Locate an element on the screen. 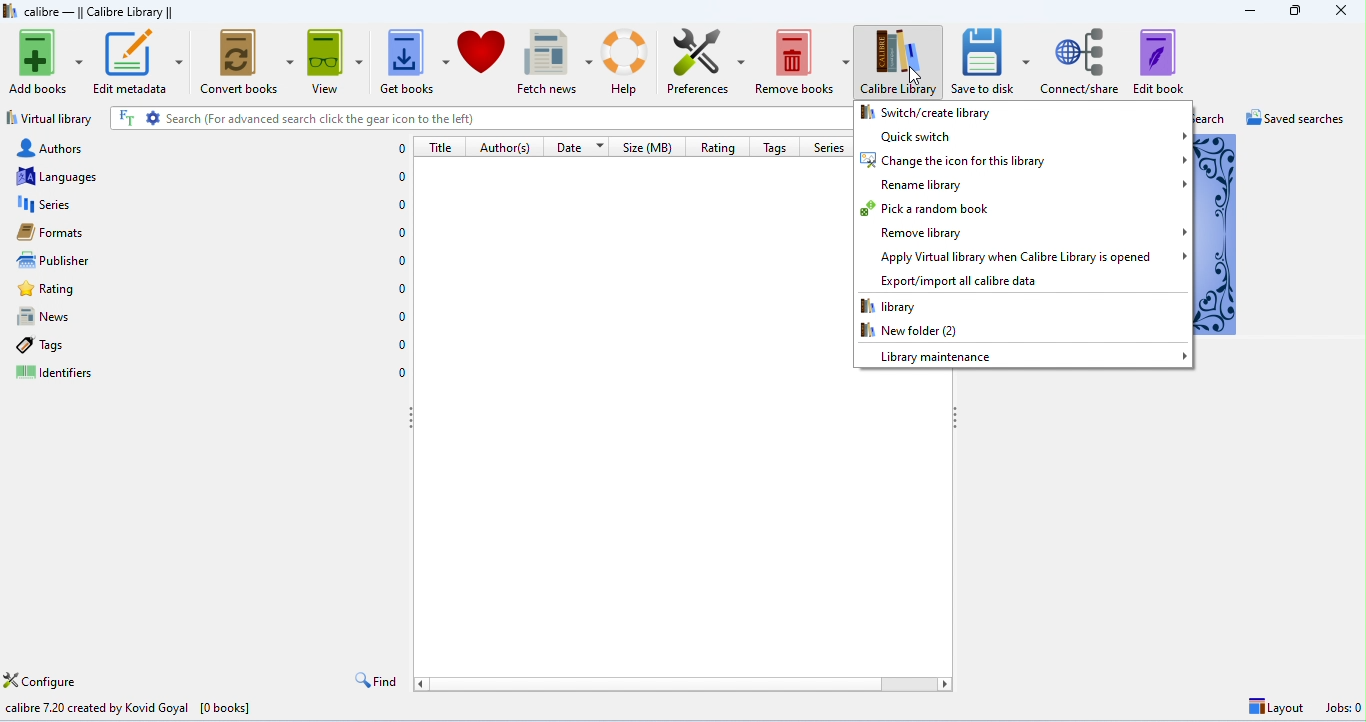 This screenshot has height=722, width=1366. quick switch is located at coordinates (1024, 136).